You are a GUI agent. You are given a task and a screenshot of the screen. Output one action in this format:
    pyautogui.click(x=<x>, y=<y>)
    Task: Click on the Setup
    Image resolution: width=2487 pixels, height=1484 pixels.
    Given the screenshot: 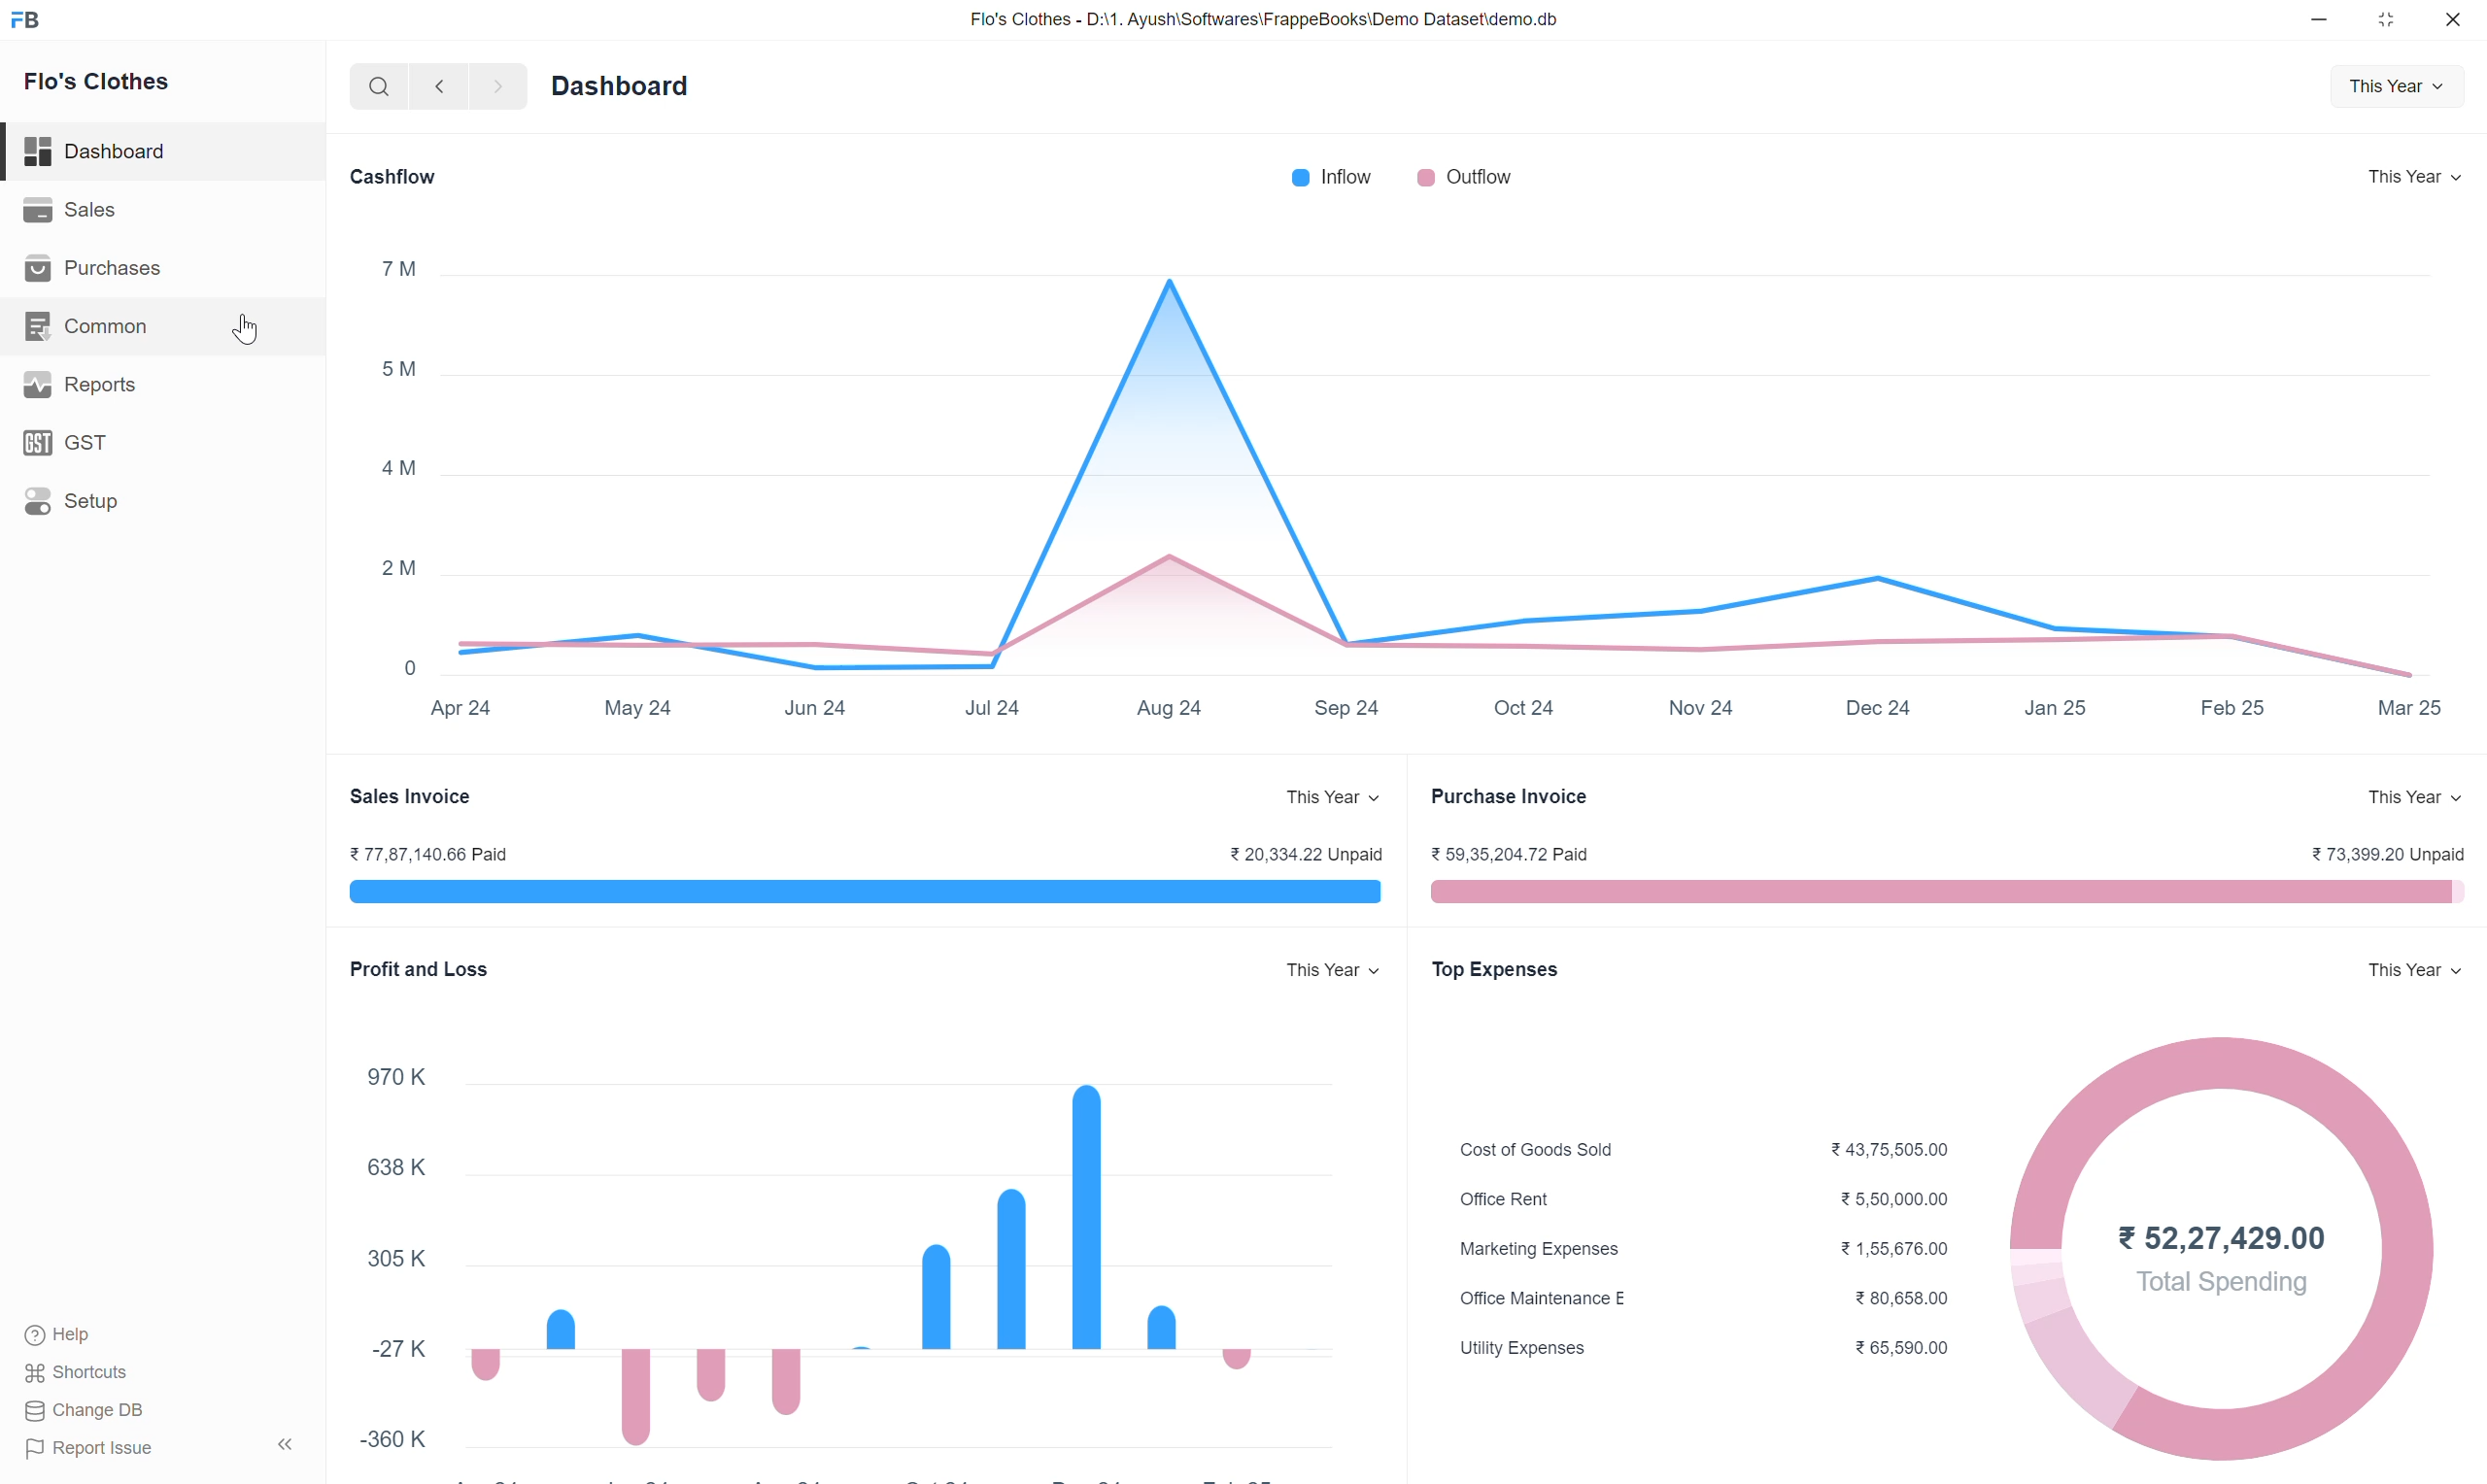 What is the action you would take?
    pyautogui.click(x=121, y=505)
    